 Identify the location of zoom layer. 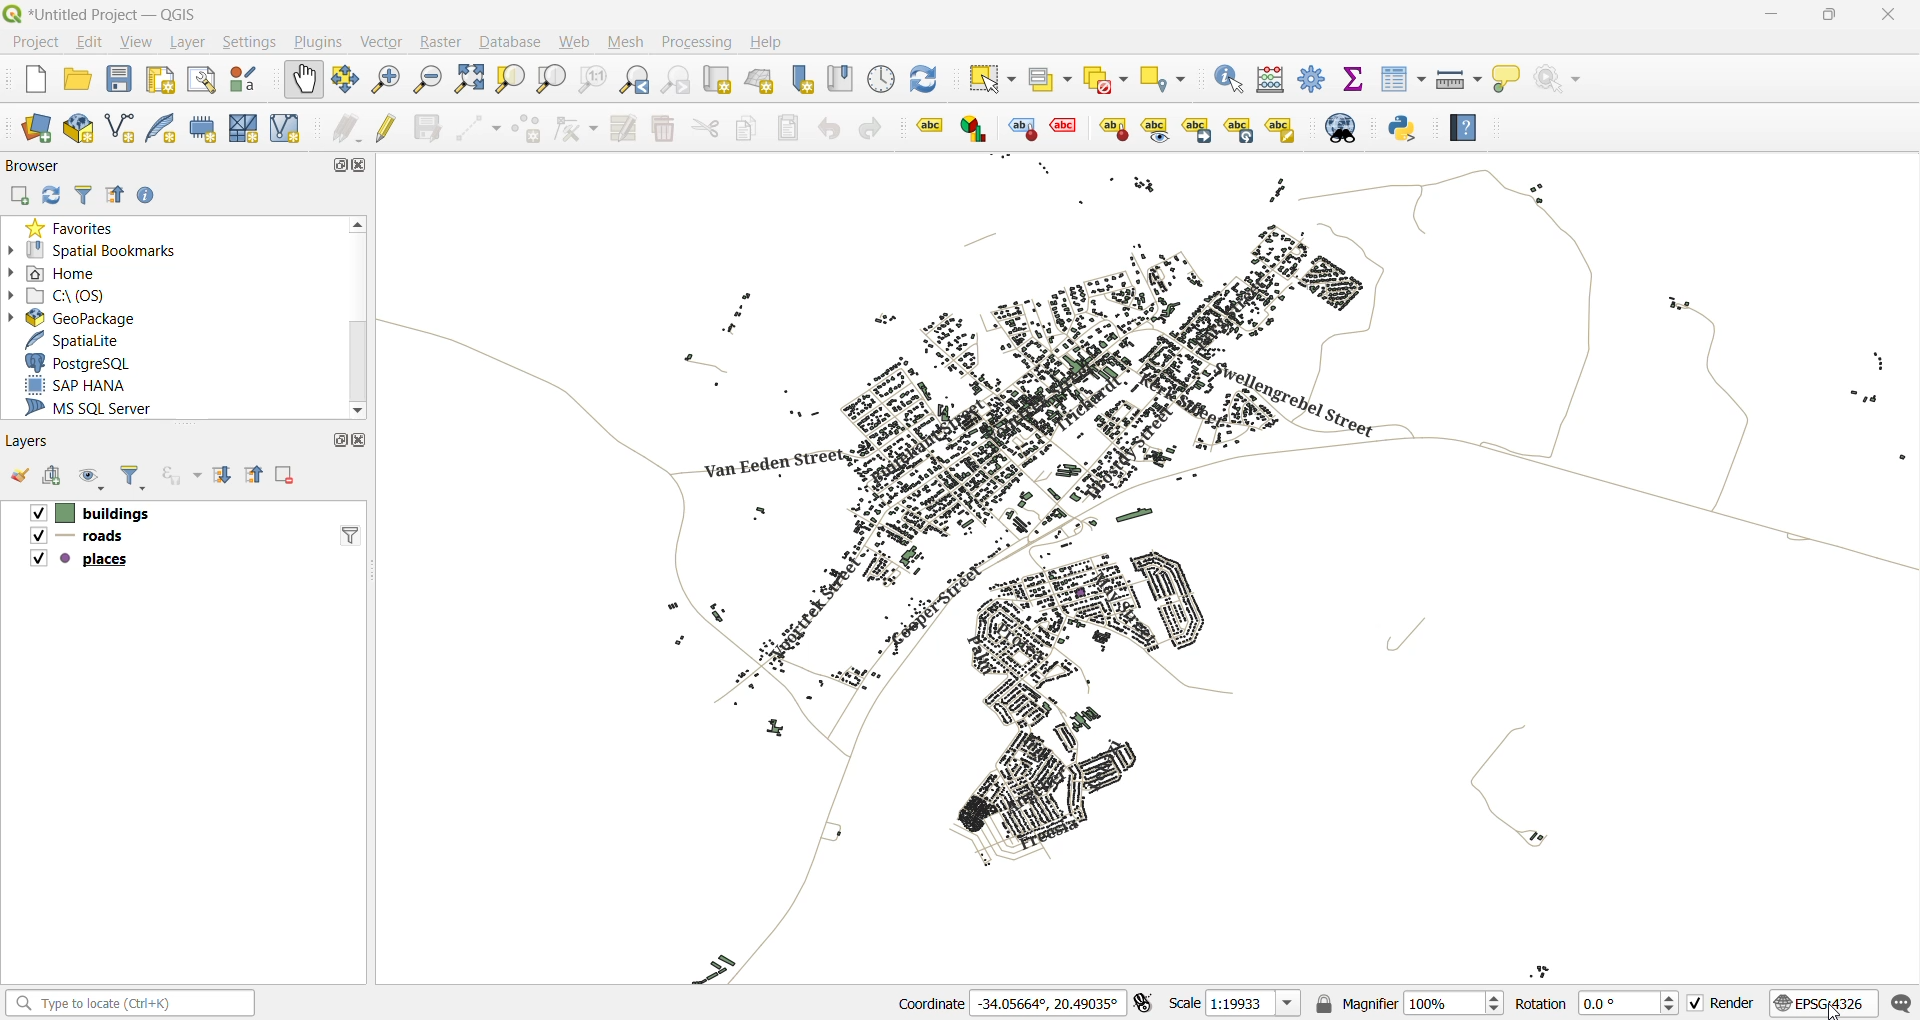
(547, 79).